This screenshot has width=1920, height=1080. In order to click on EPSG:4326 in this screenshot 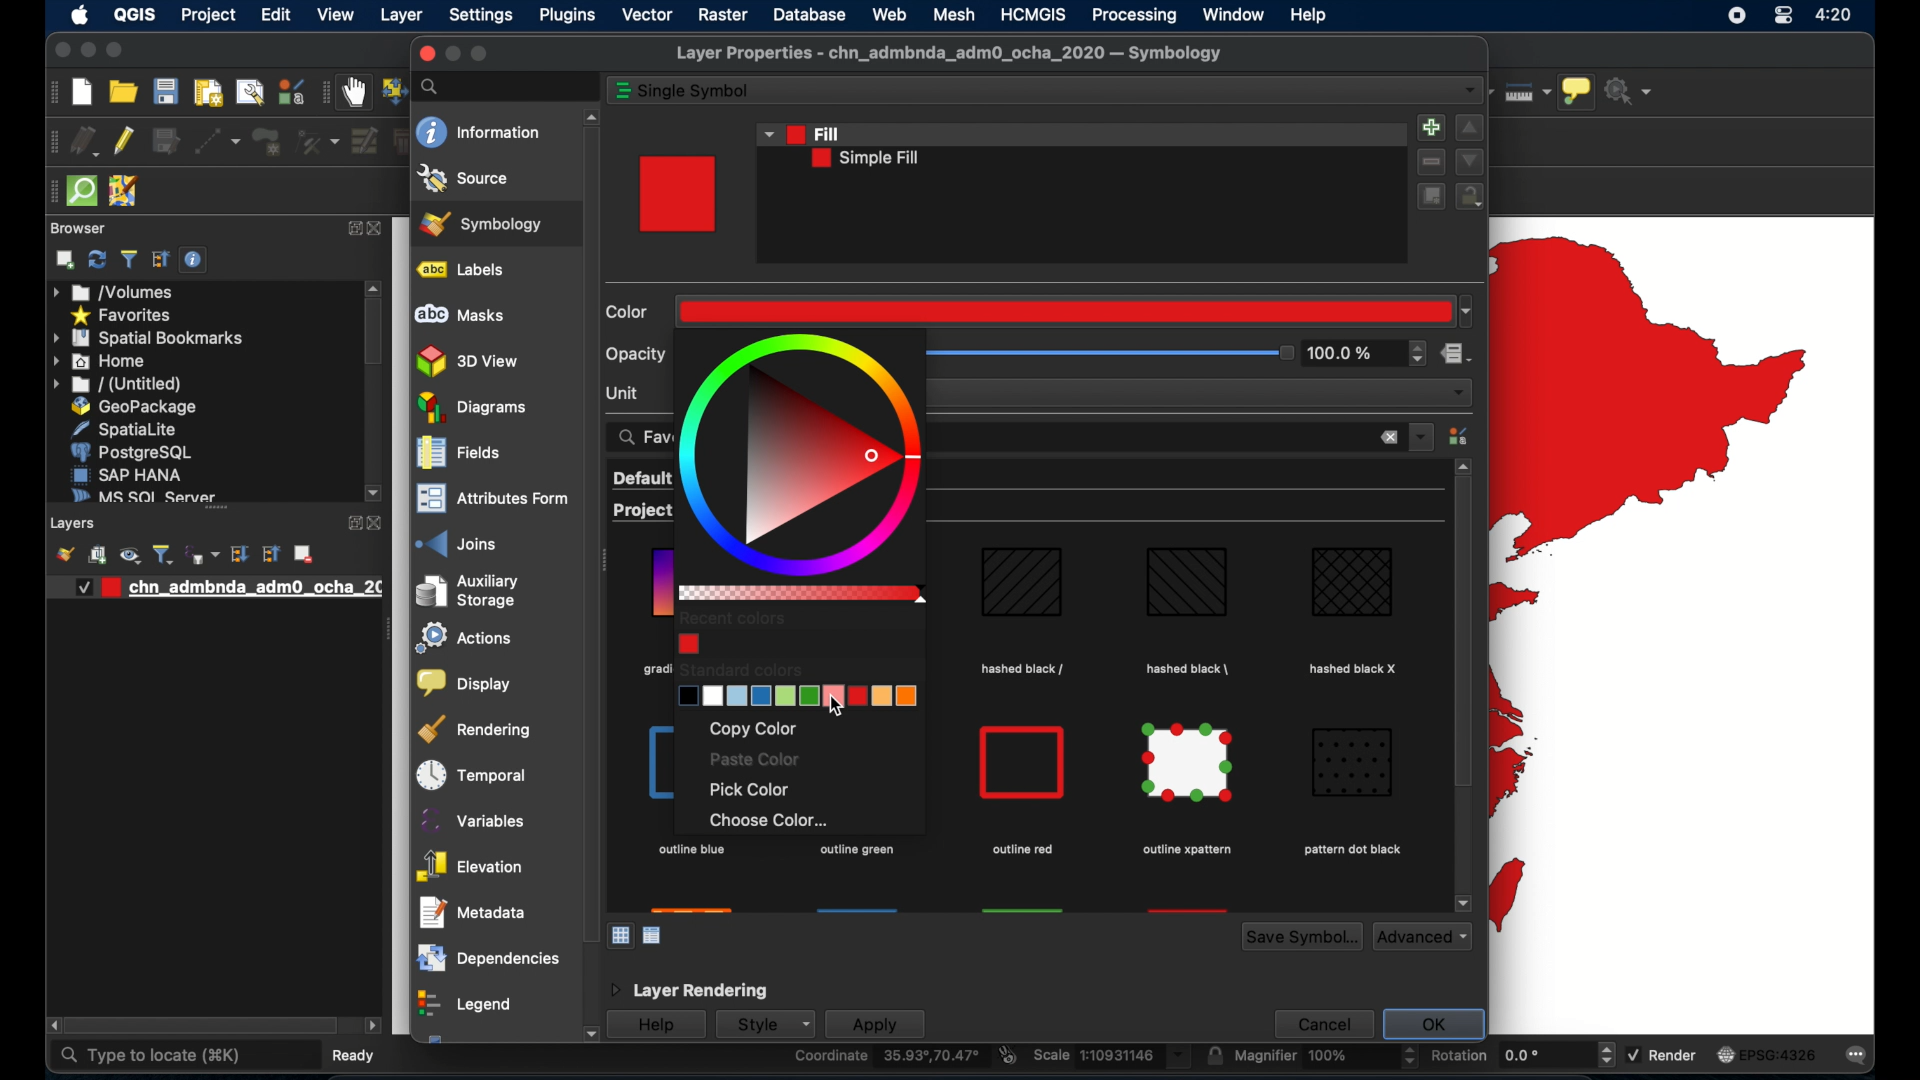, I will do `click(1767, 1053)`.